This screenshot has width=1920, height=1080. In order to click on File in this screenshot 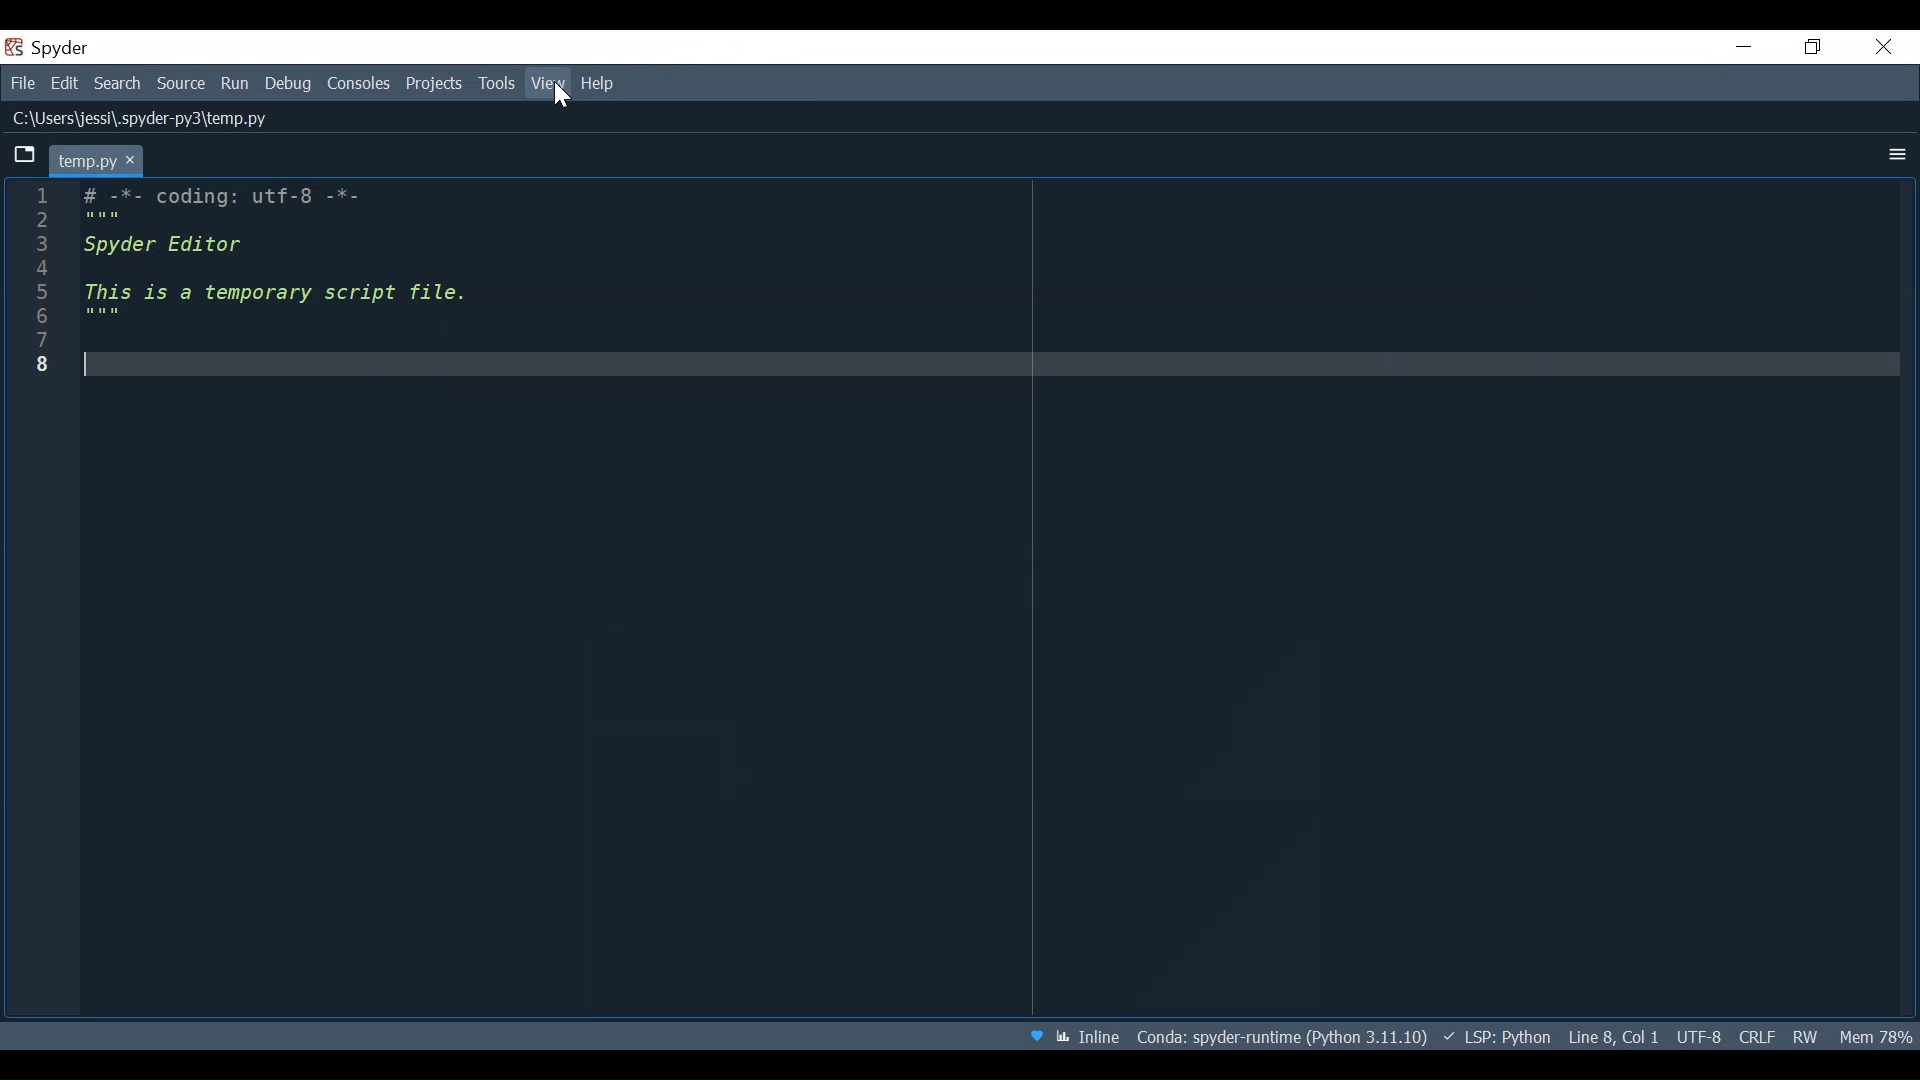, I will do `click(22, 85)`.